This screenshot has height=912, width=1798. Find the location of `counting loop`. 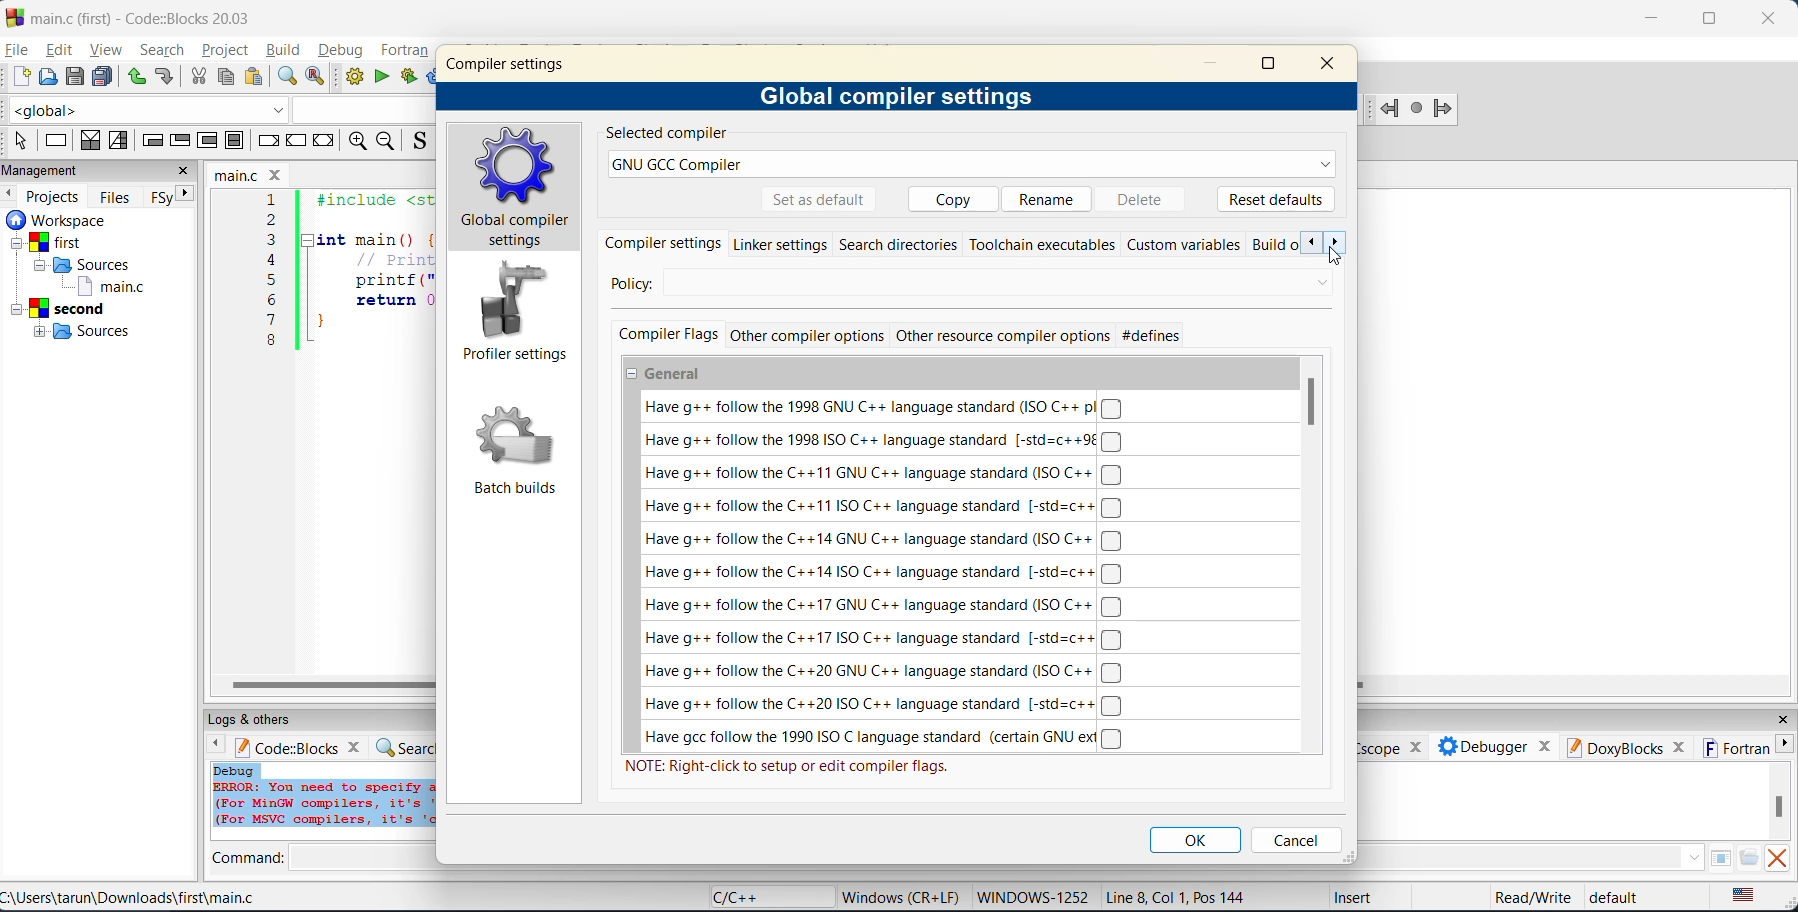

counting loop is located at coordinates (209, 143).